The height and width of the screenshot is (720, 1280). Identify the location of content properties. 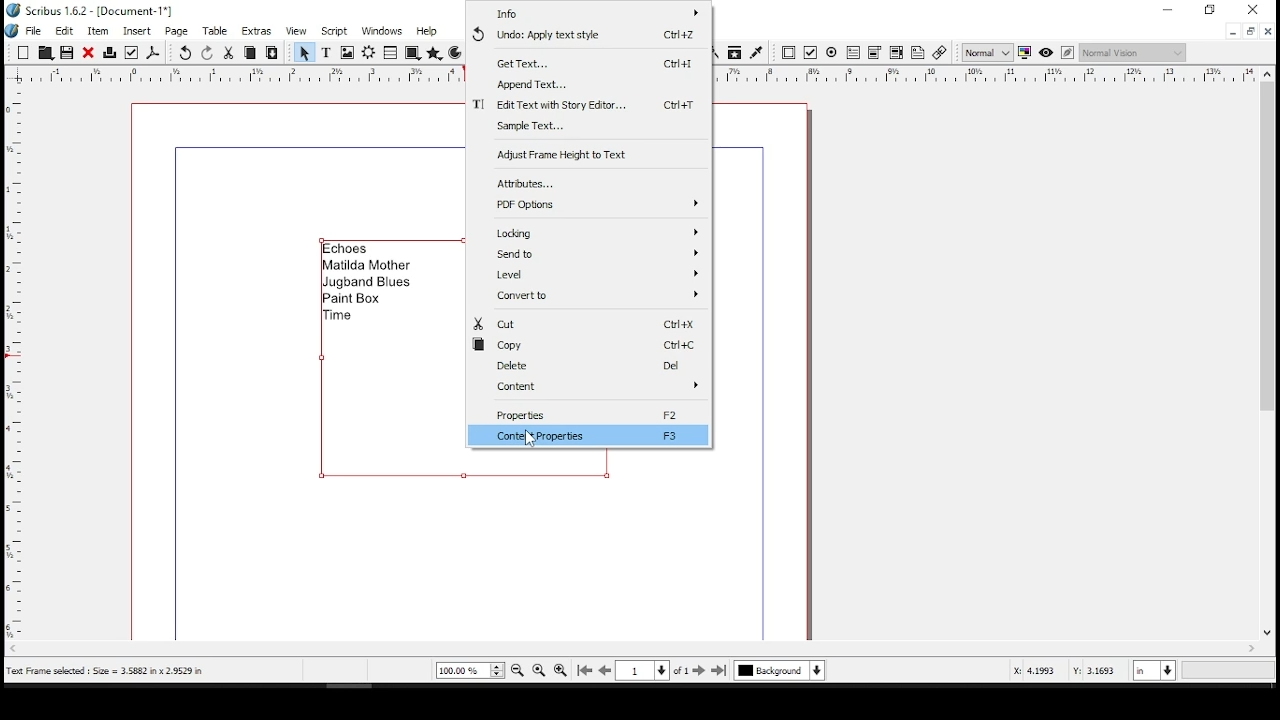
(588, 436).